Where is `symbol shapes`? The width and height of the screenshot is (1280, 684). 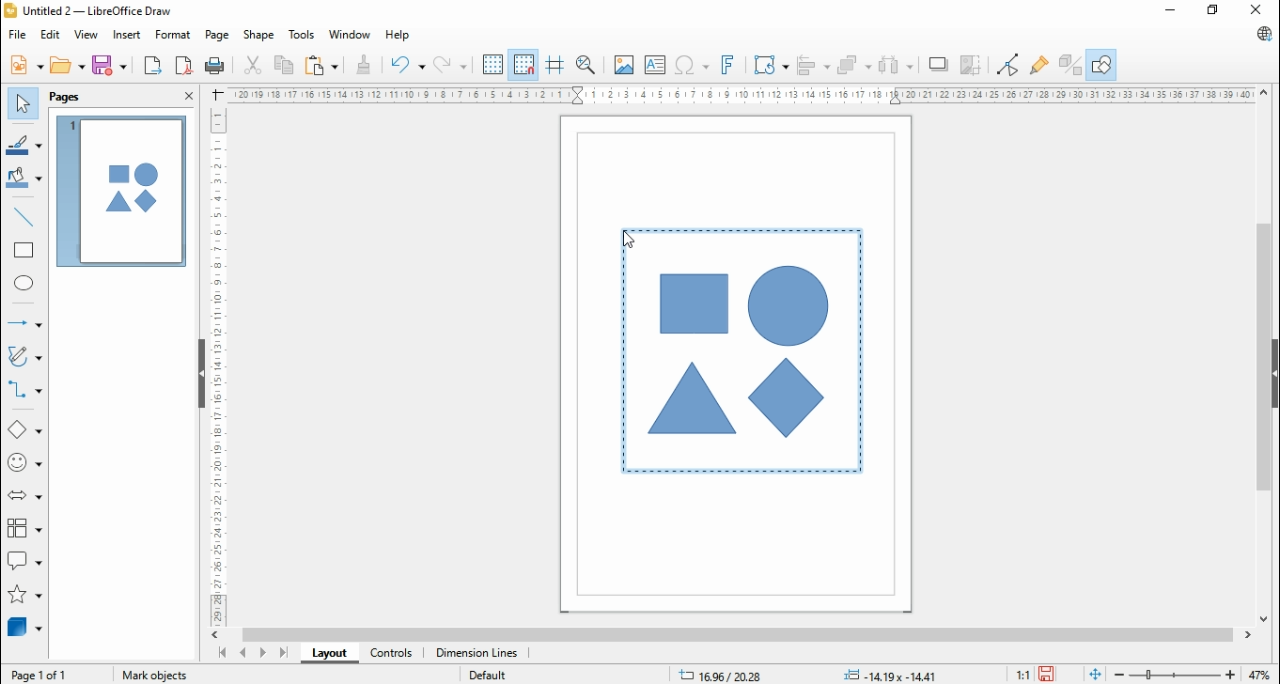 symbol shapes is located at coordinates (27, 462).